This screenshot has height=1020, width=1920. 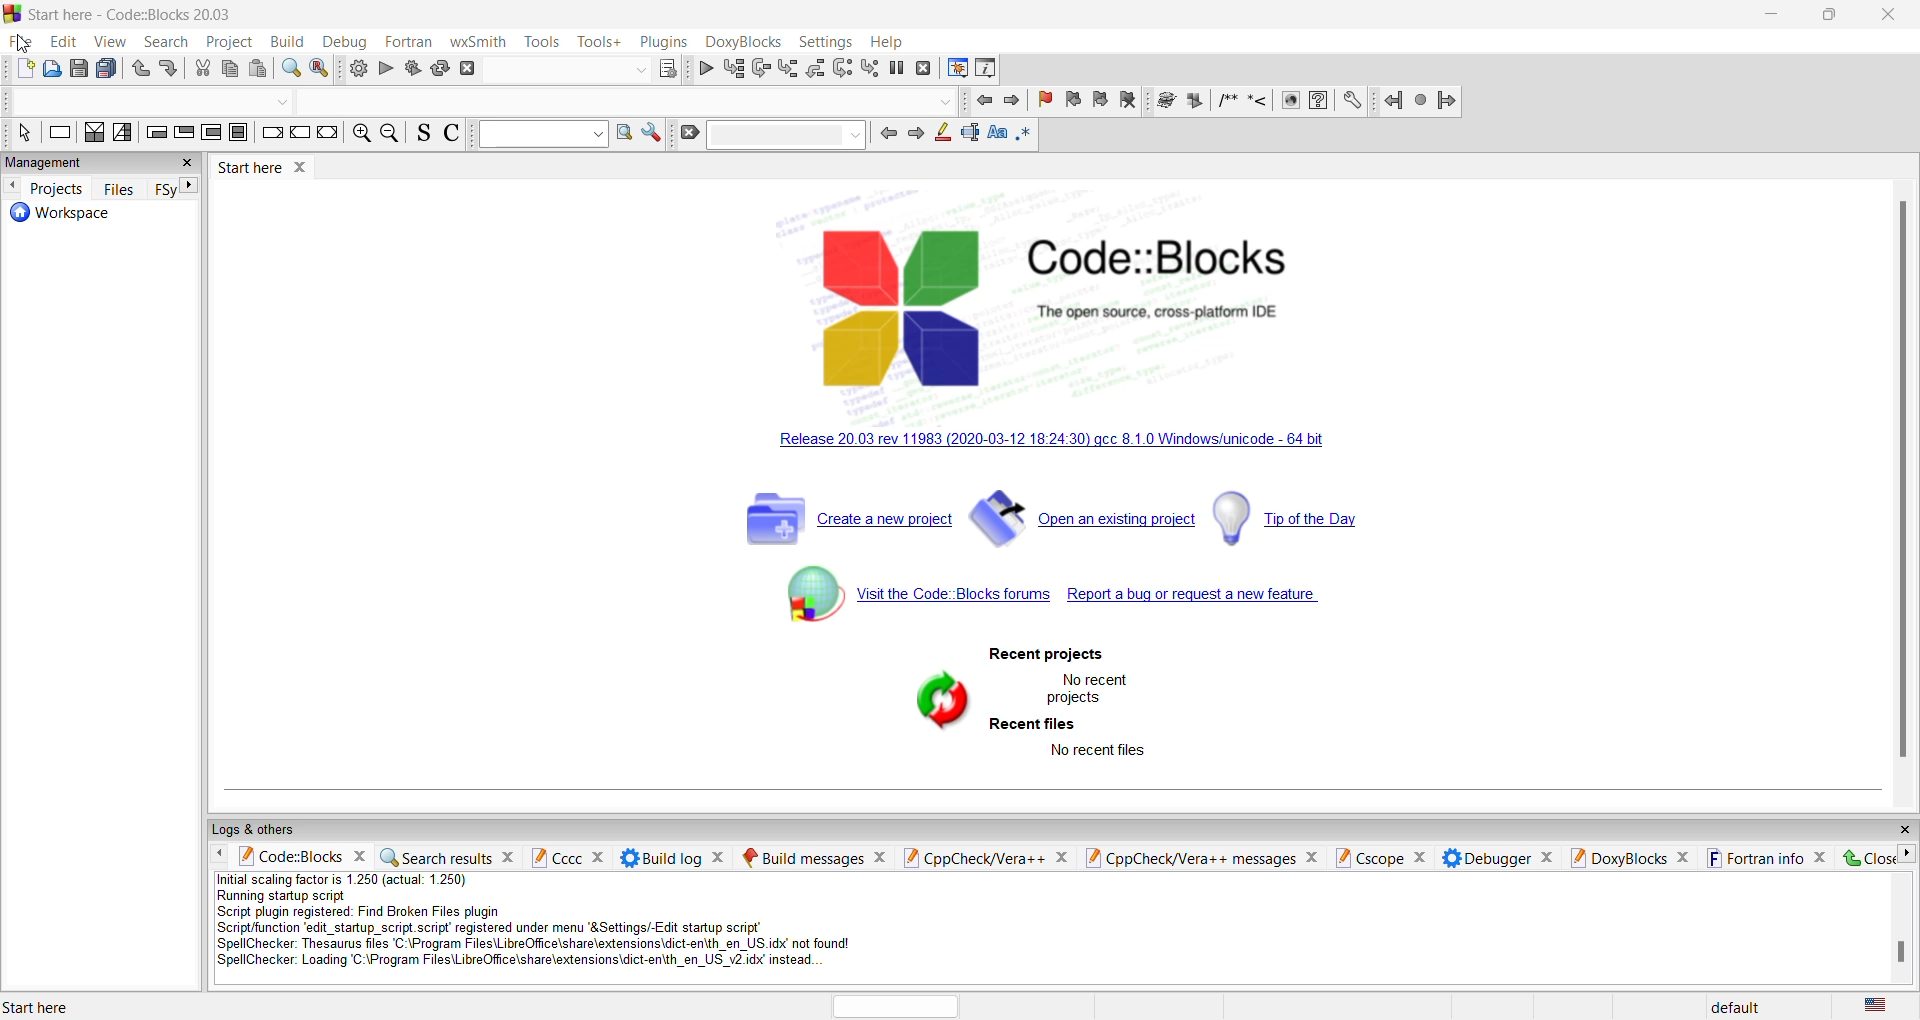 What do you see at coordinates (301, 131) in the screenshot?
I see `continue instruction` at bounding box center [301, 131].